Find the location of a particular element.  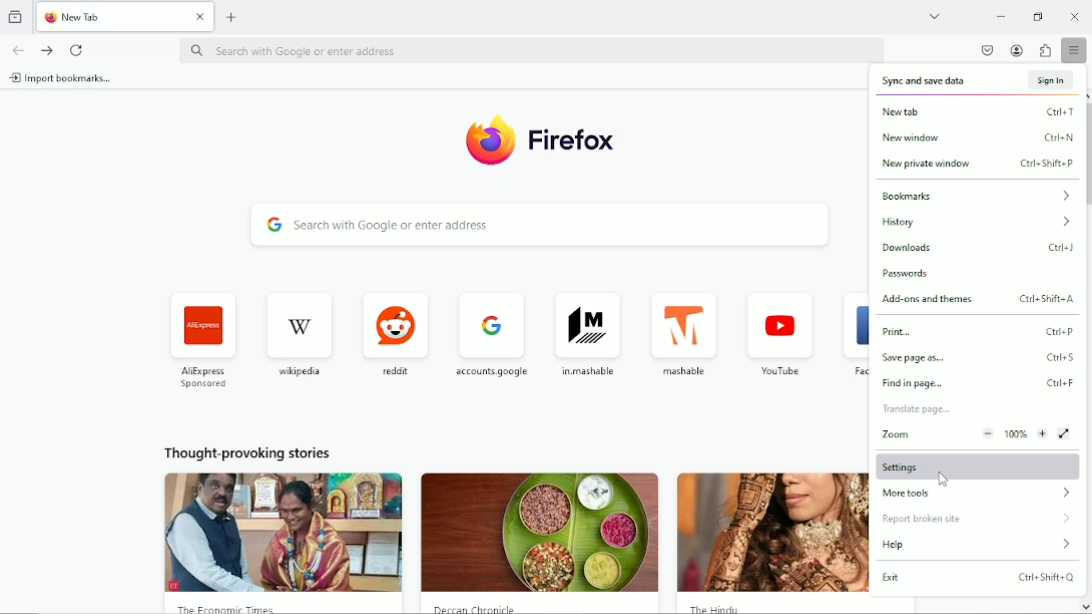

restore down is located at coordinates (1038, 14).